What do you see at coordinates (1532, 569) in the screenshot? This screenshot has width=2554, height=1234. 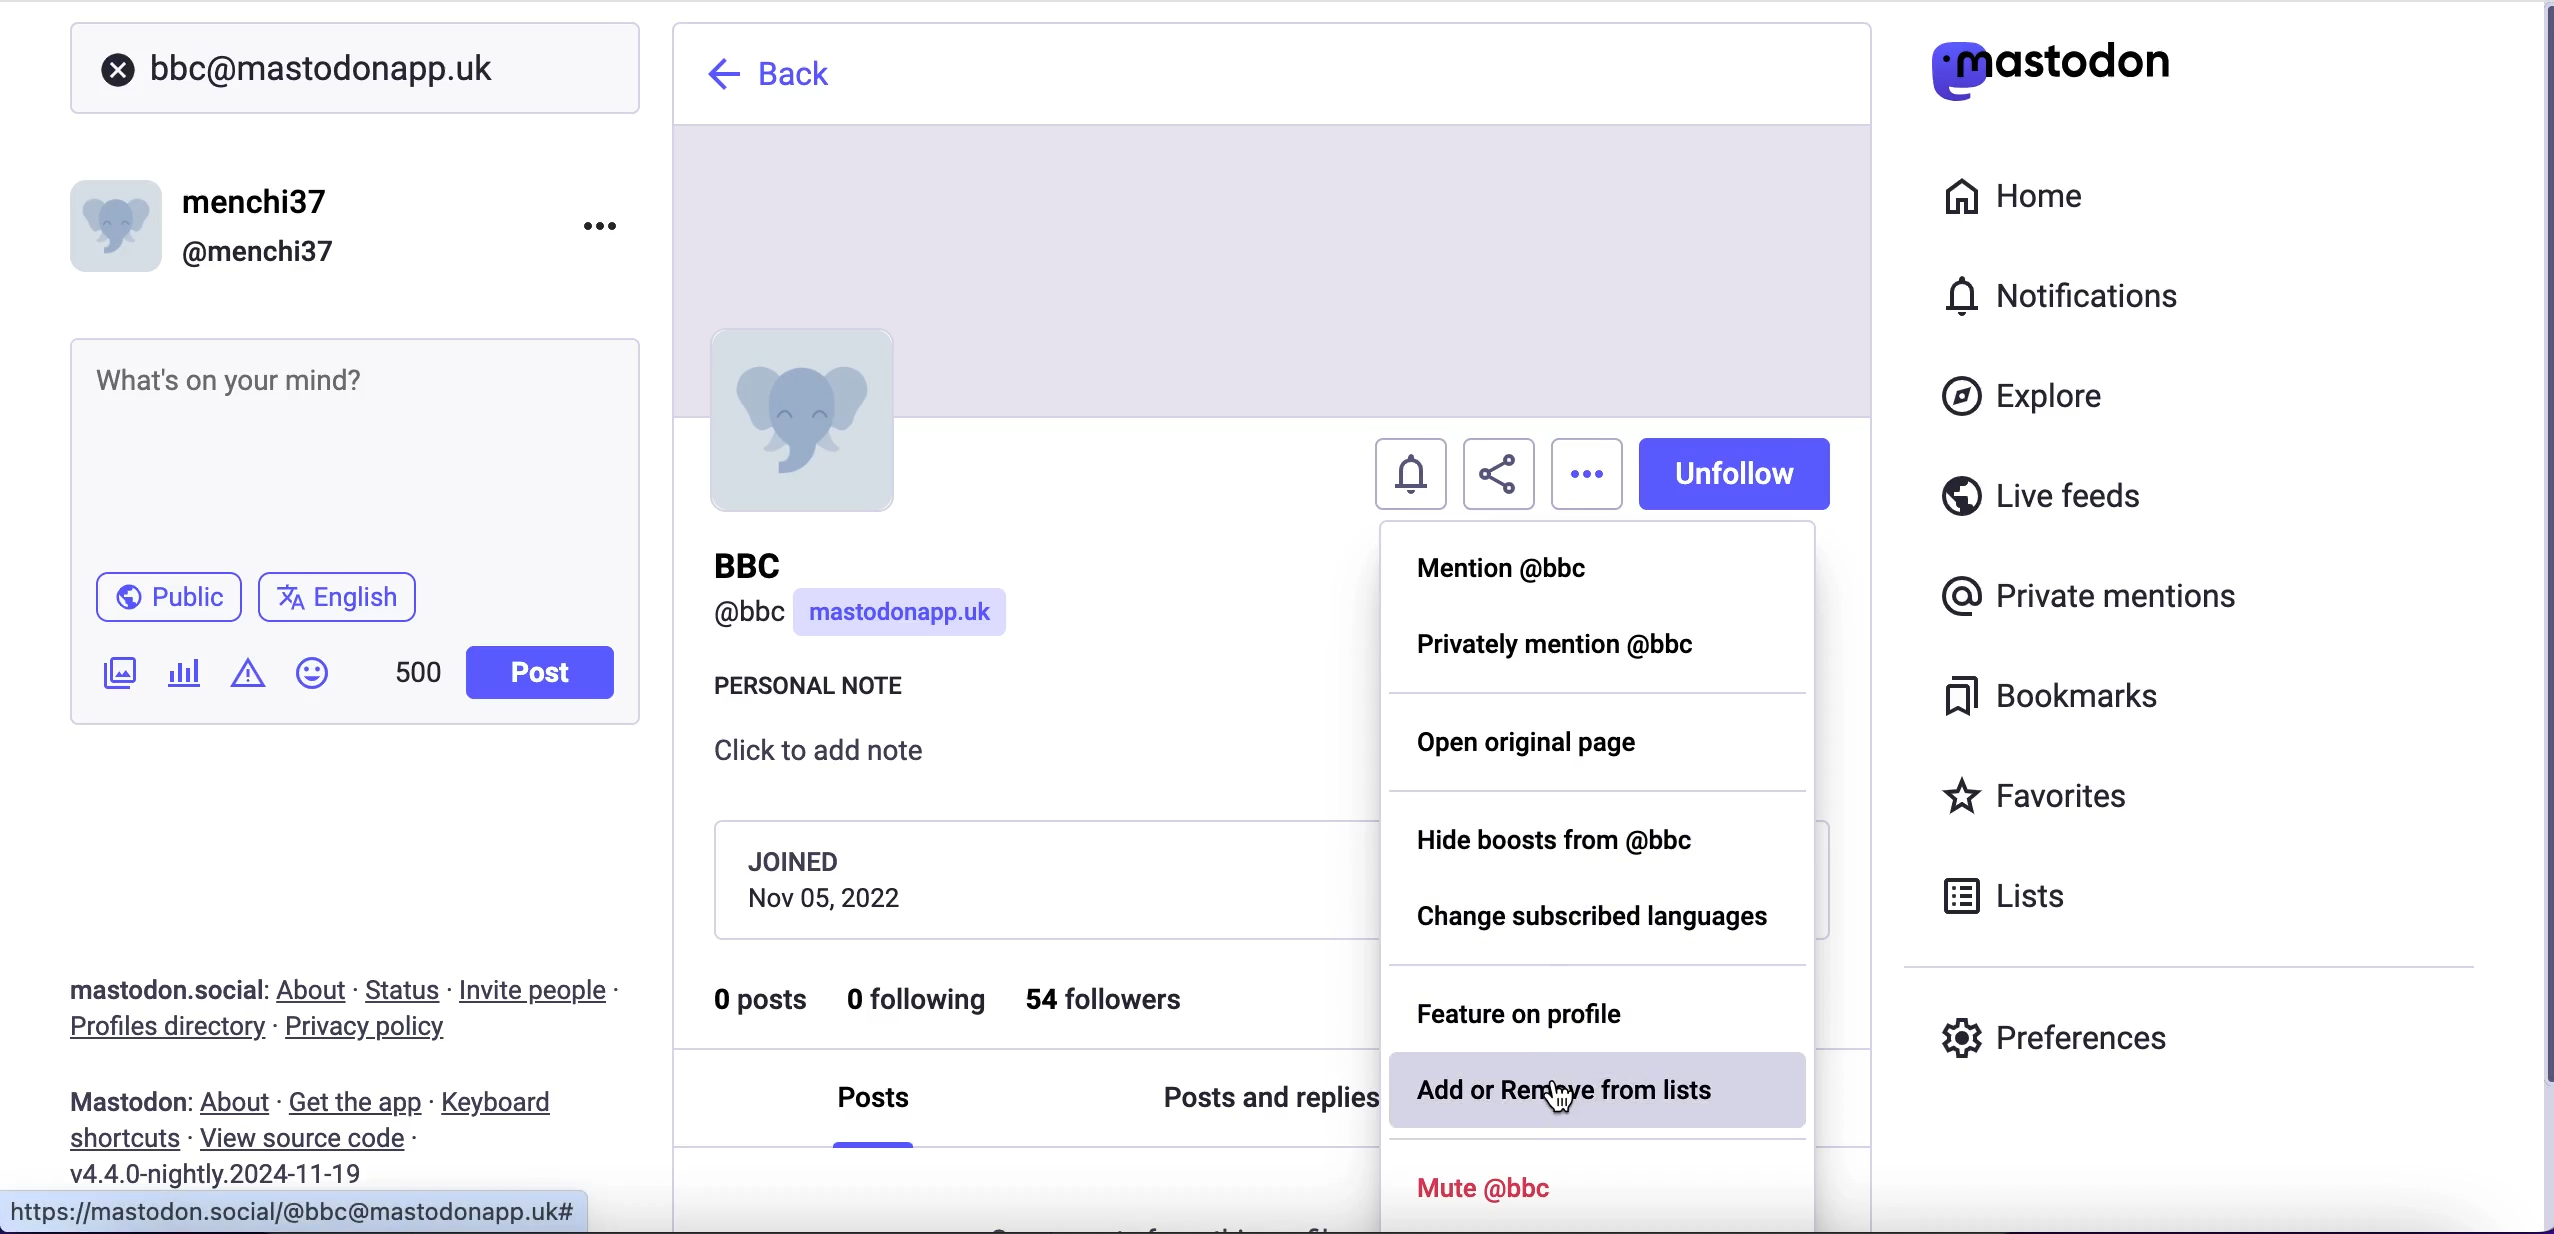 I see `mention @bbc` at bounding box center [1532, 569].